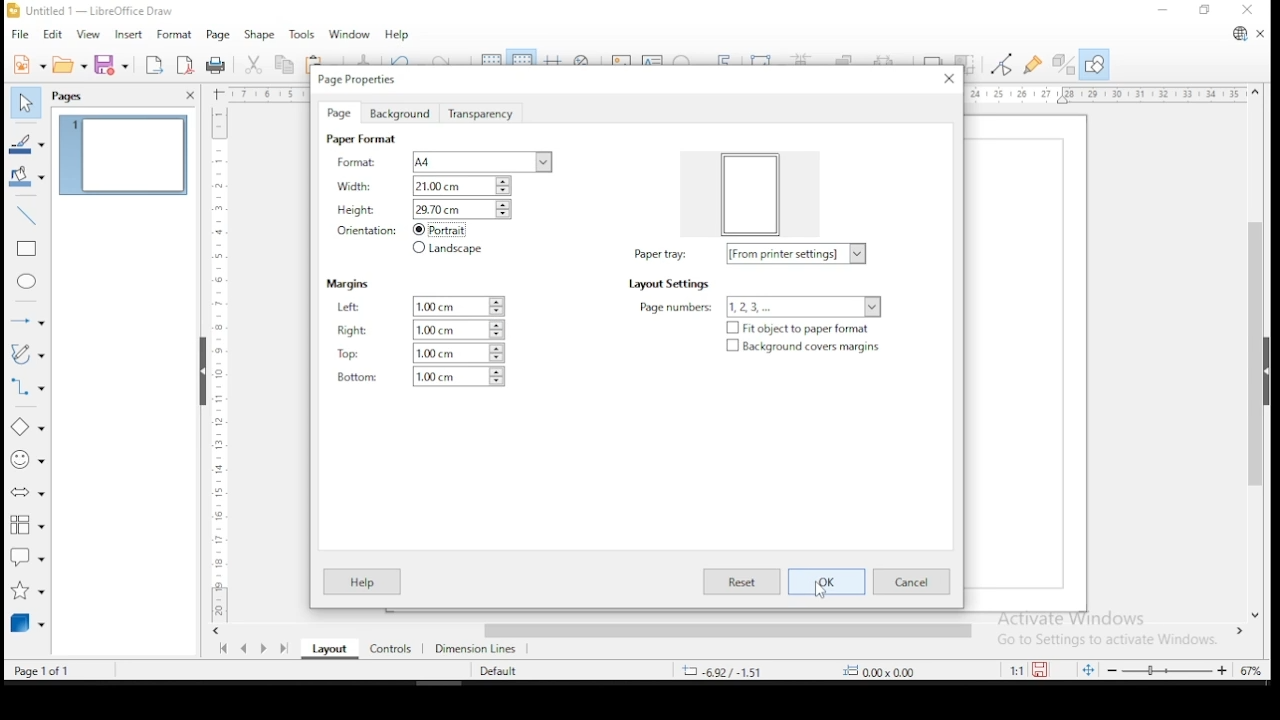 The width and height of the screenshot is (1280, 720). Describe the element at coordinates (1033, 63) in the screenshot. I see `show glue point functions` at that location.